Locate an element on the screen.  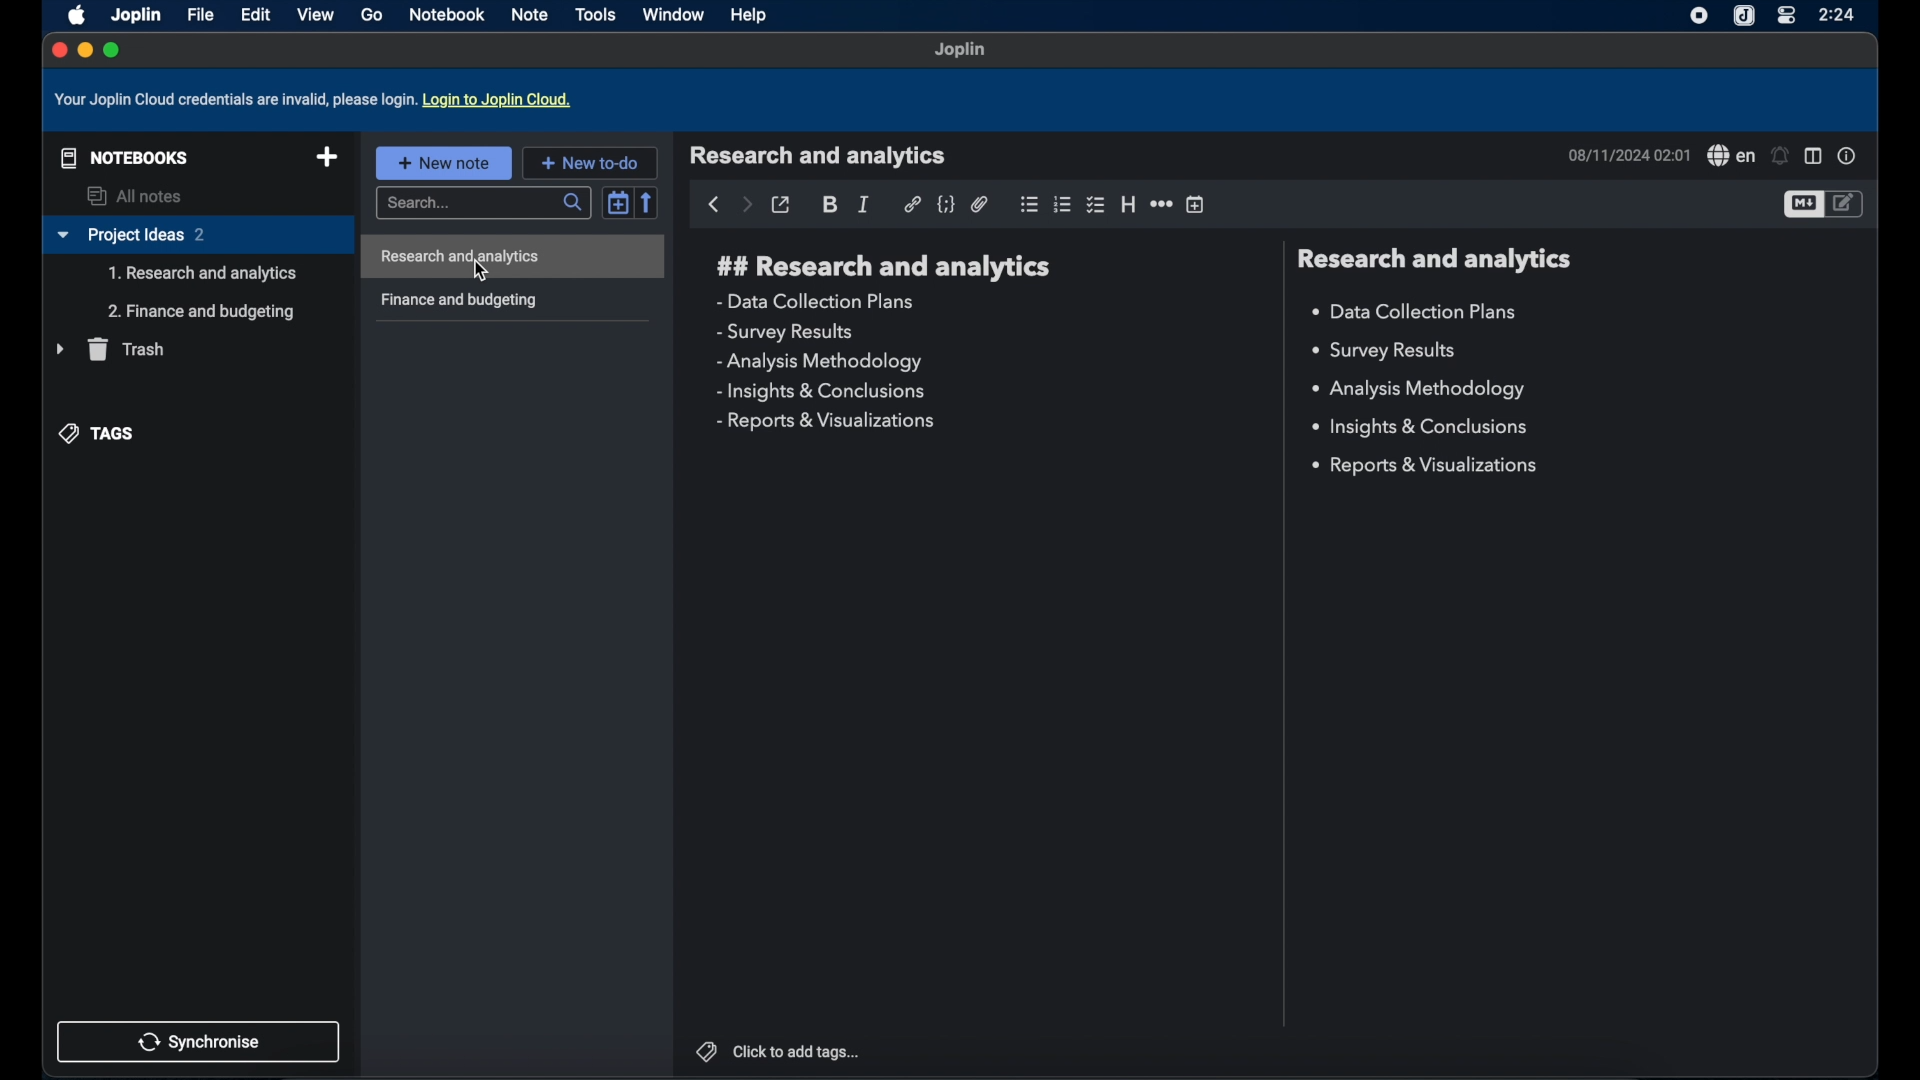
attach file is located at coordinates (980, 204).